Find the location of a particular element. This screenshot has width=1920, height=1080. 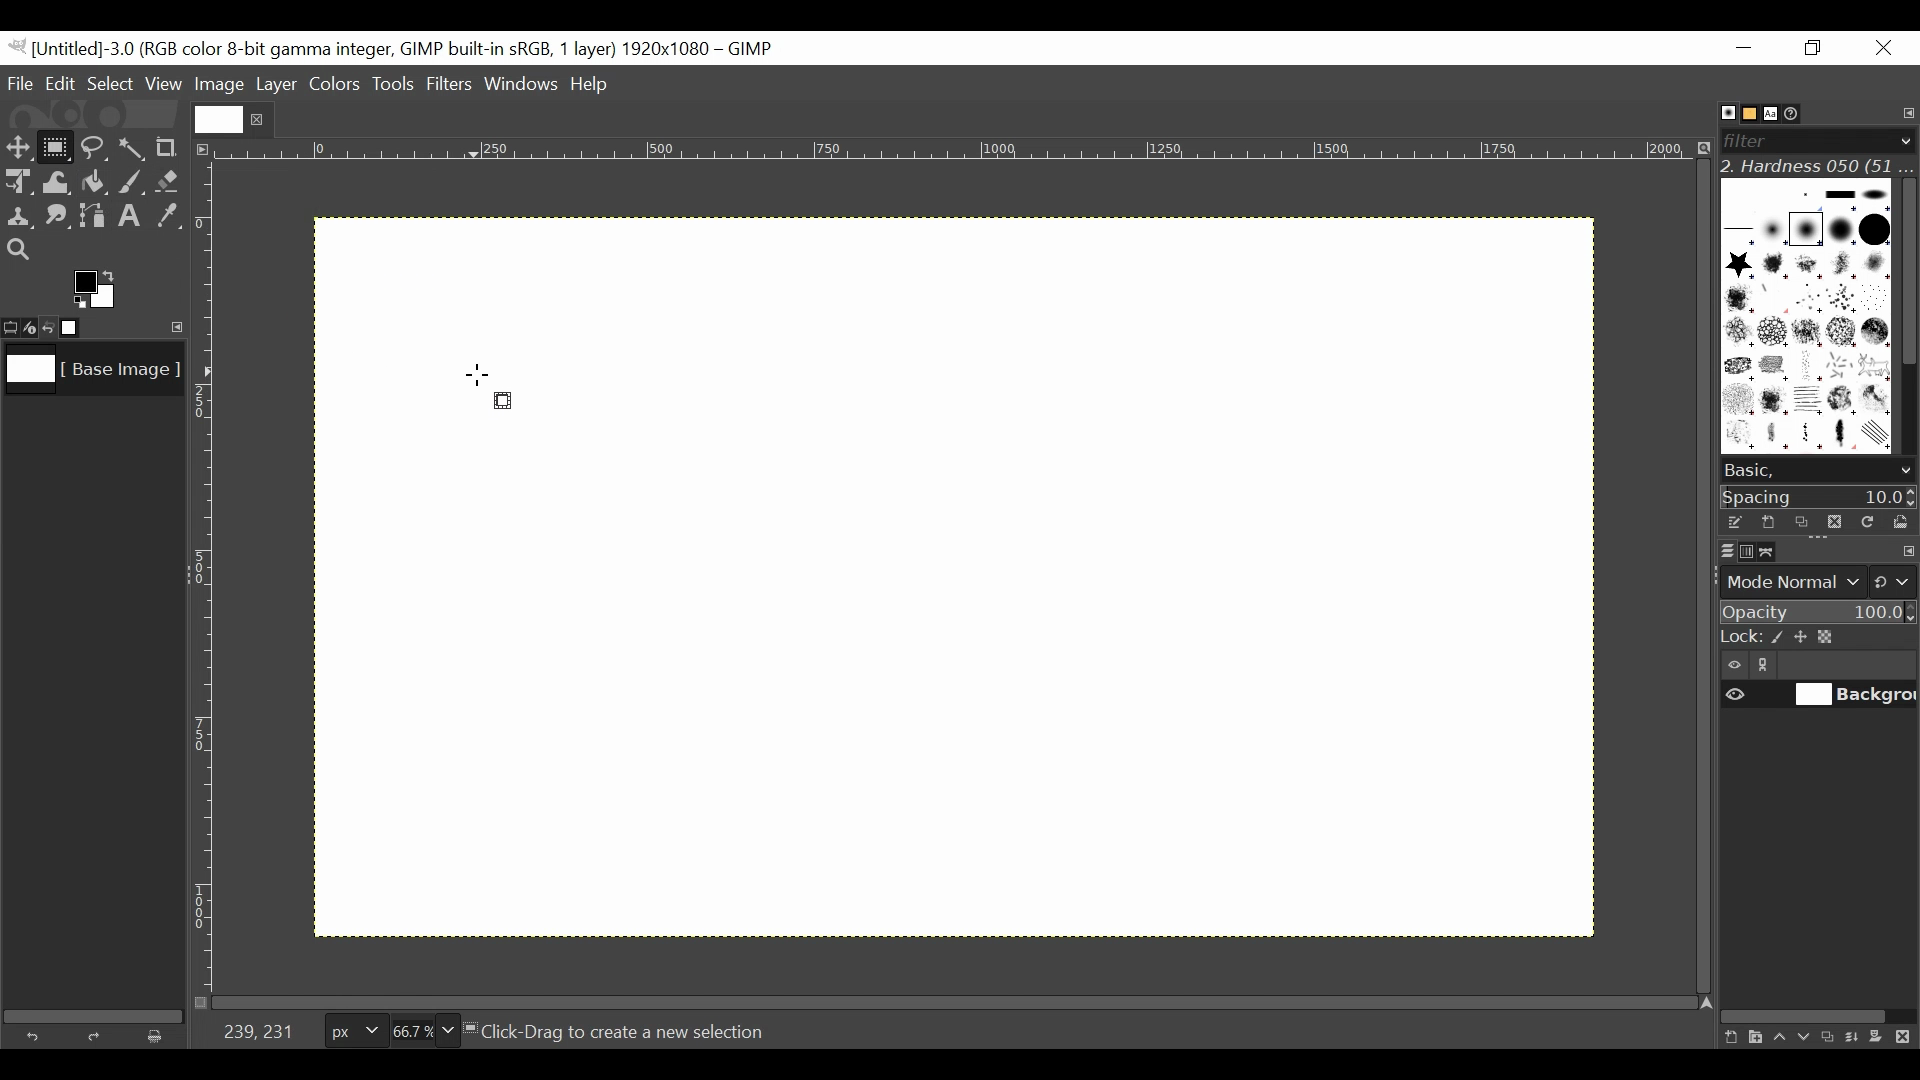

Path tool is located at coordinates (95, 216).